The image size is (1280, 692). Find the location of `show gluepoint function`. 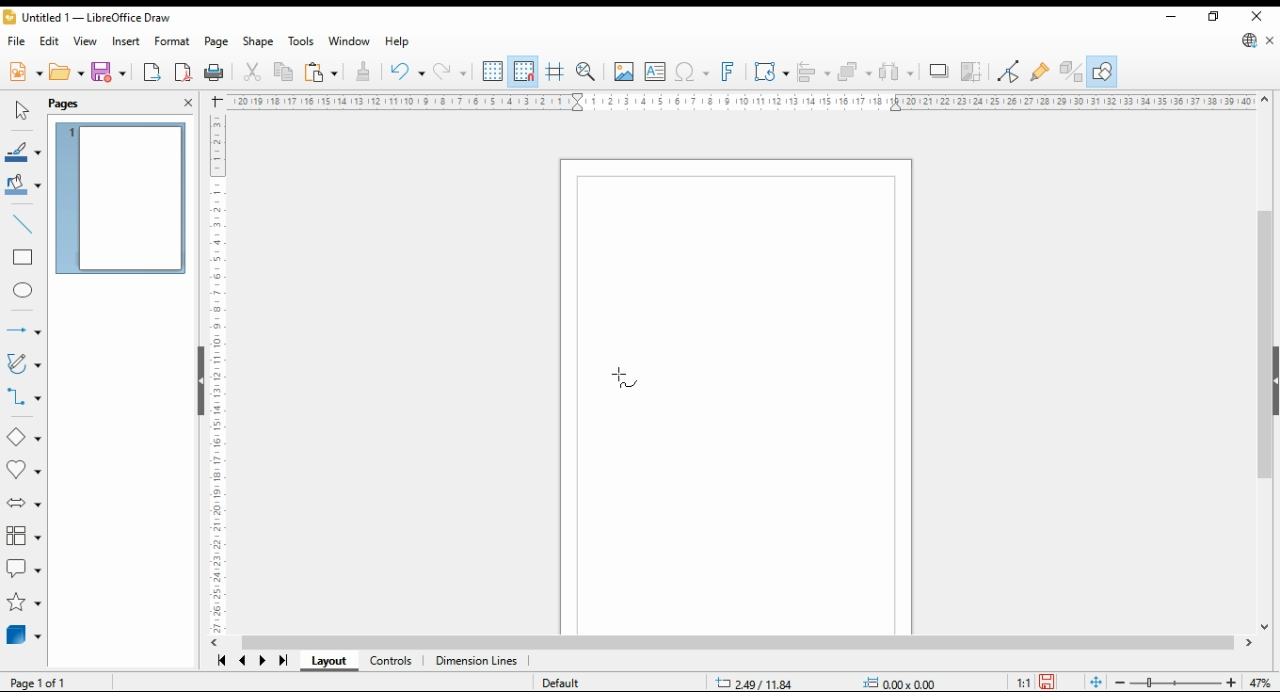

show gluepoint function is located at coordinates (1041, 72).